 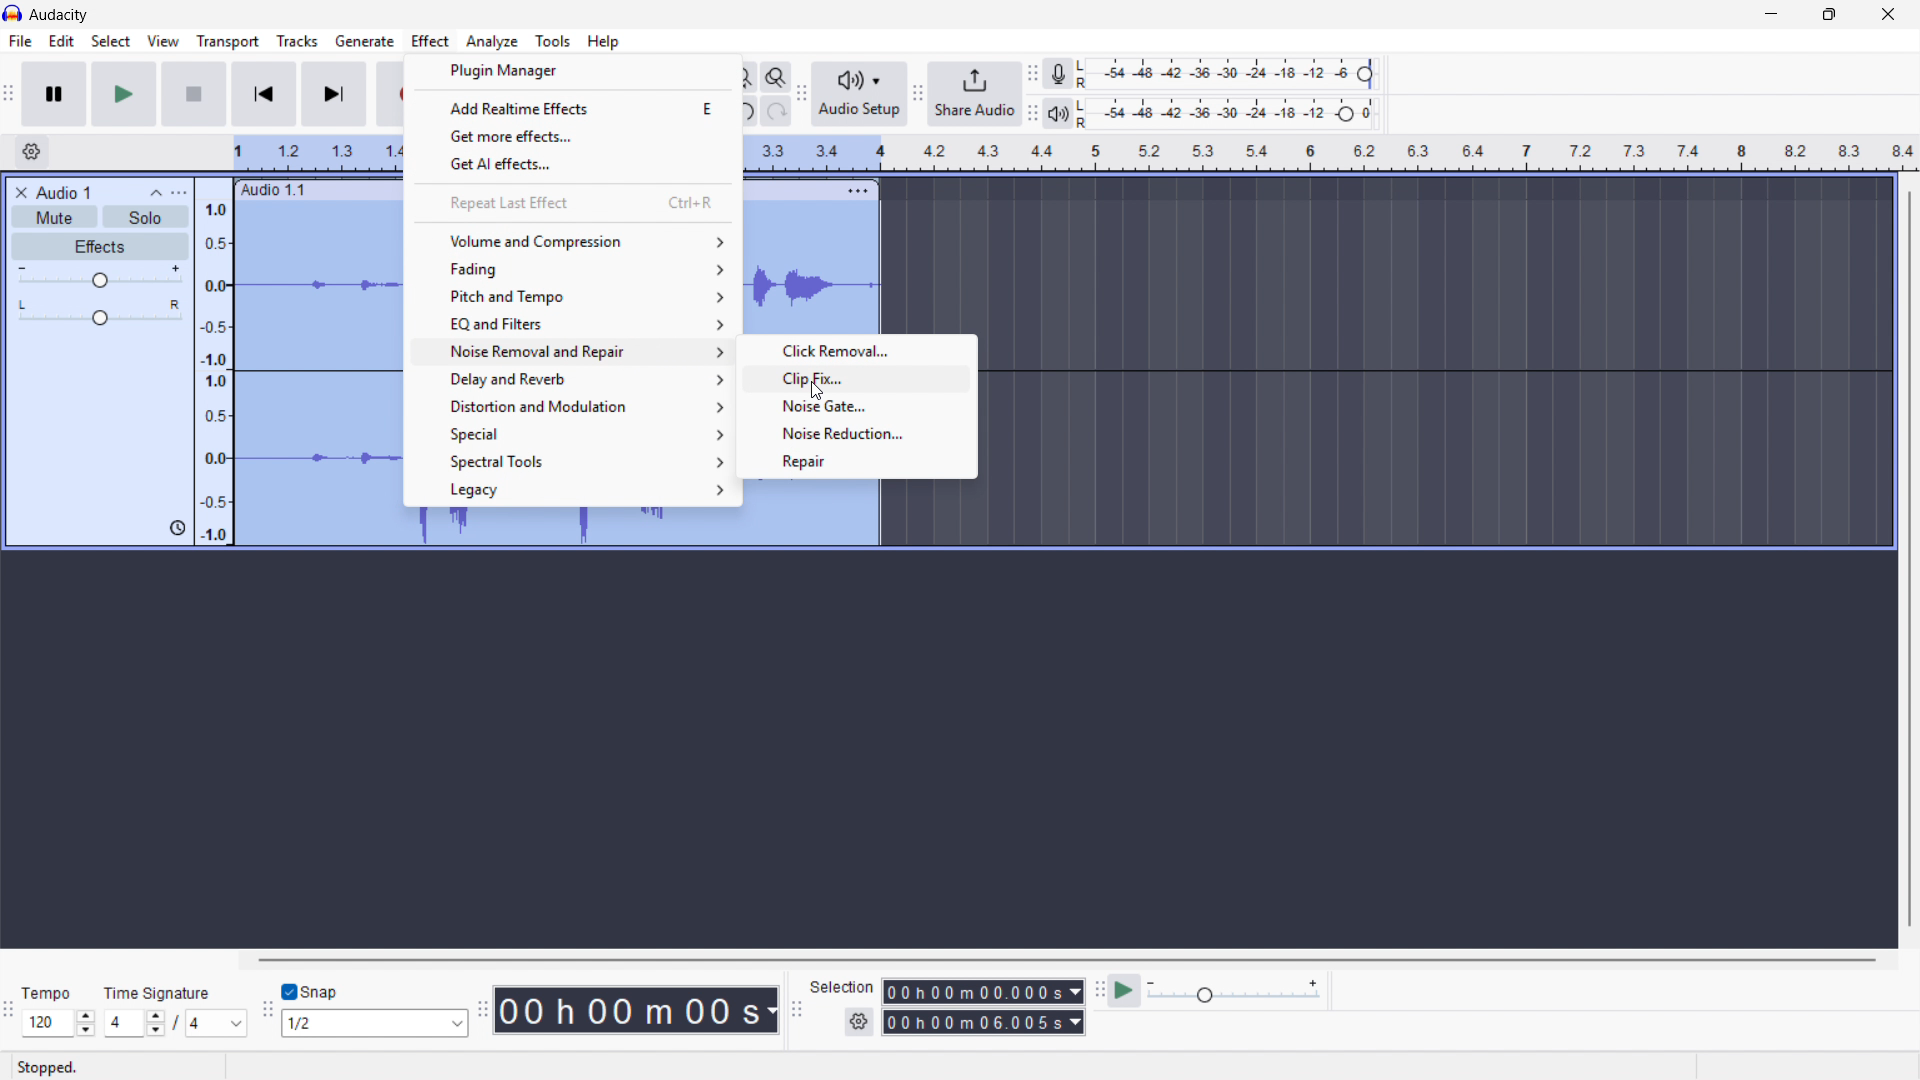 What do you see at coordinates (571, 408) in the screenshot?
I see `Distortion and modulation` at bounding box center [571, 408].